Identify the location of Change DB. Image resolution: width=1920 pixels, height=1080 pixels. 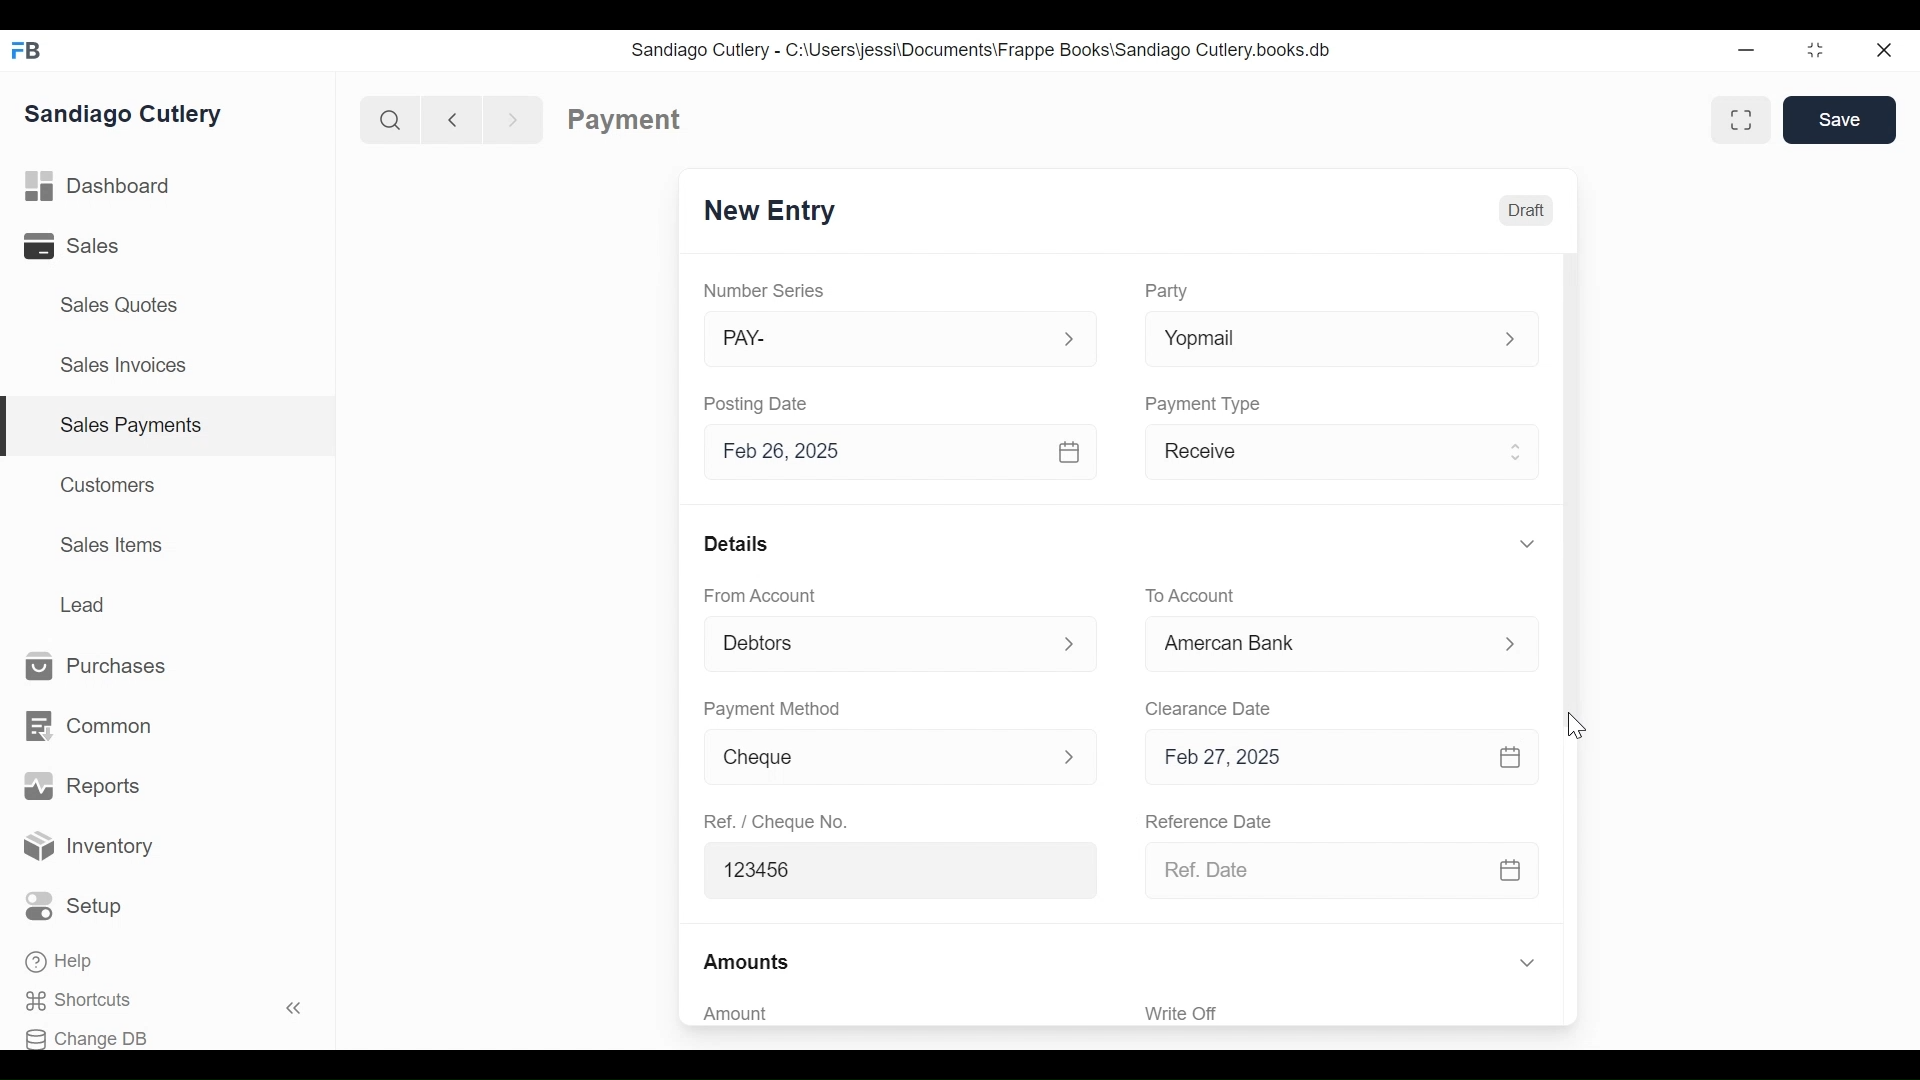
(93, 1036).